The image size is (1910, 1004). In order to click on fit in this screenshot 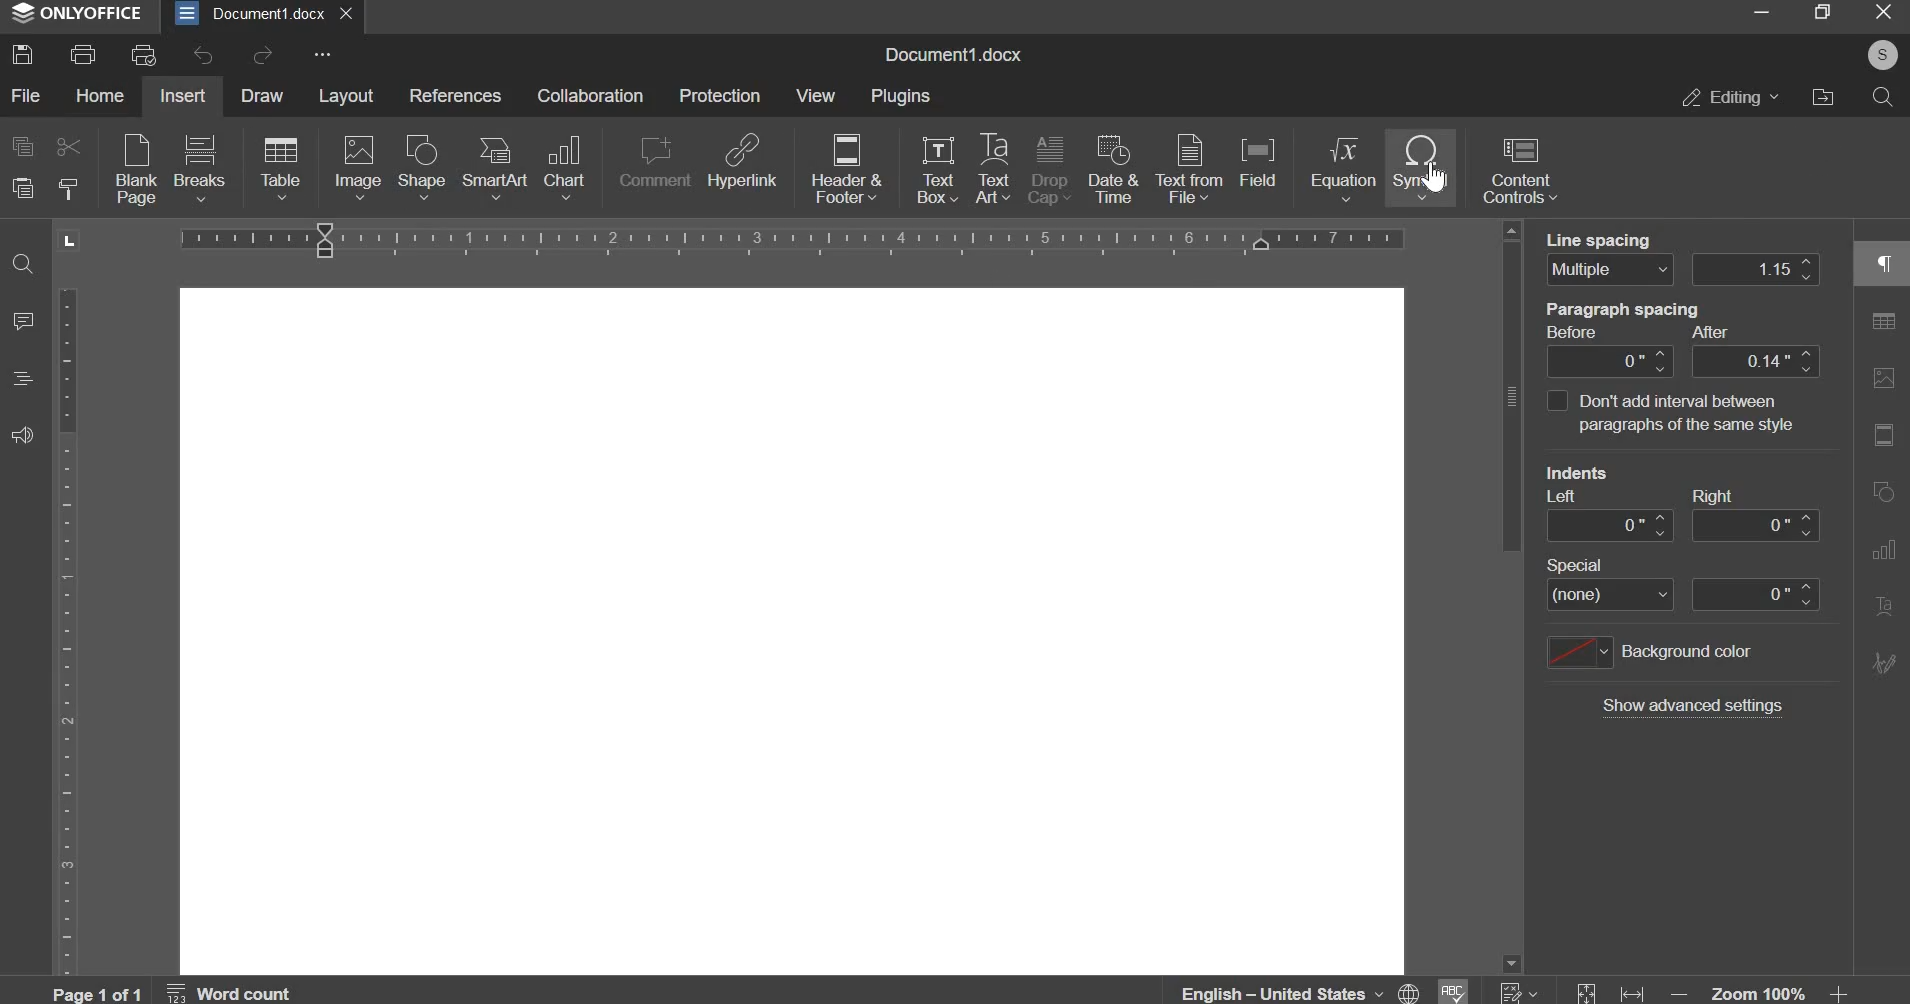, I will do `click(1607, 991)`.